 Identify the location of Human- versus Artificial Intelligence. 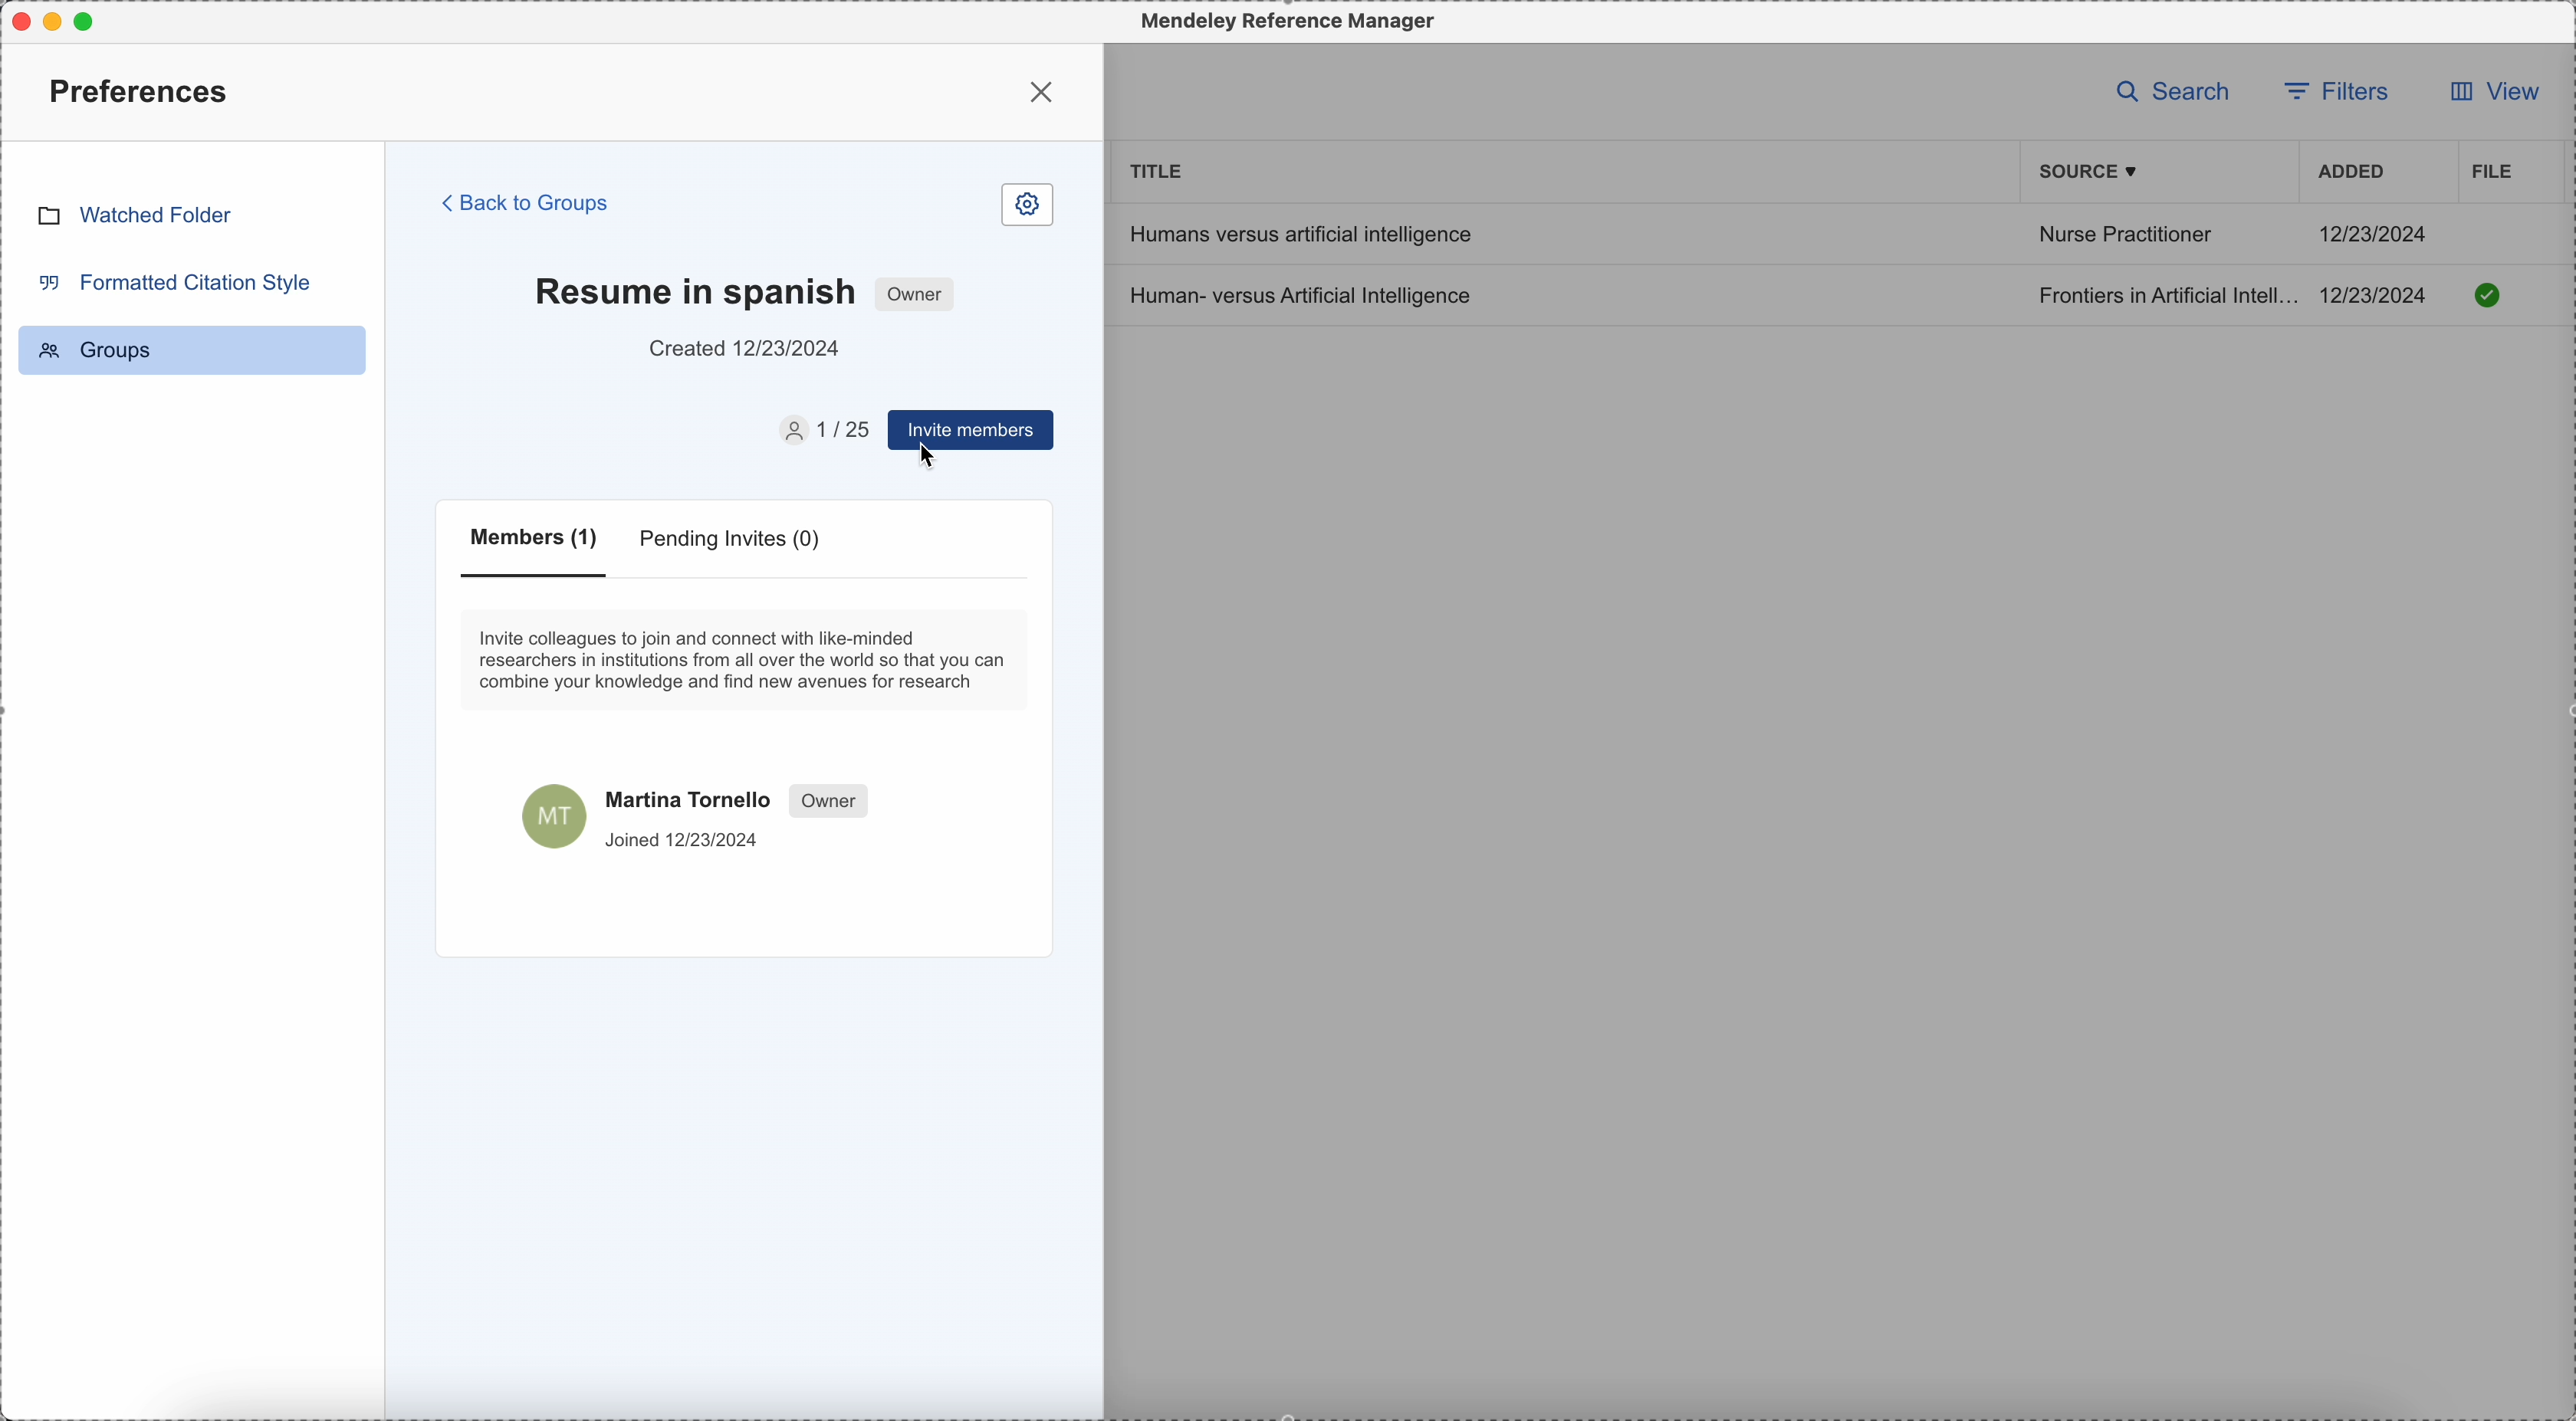
(1306, 294).